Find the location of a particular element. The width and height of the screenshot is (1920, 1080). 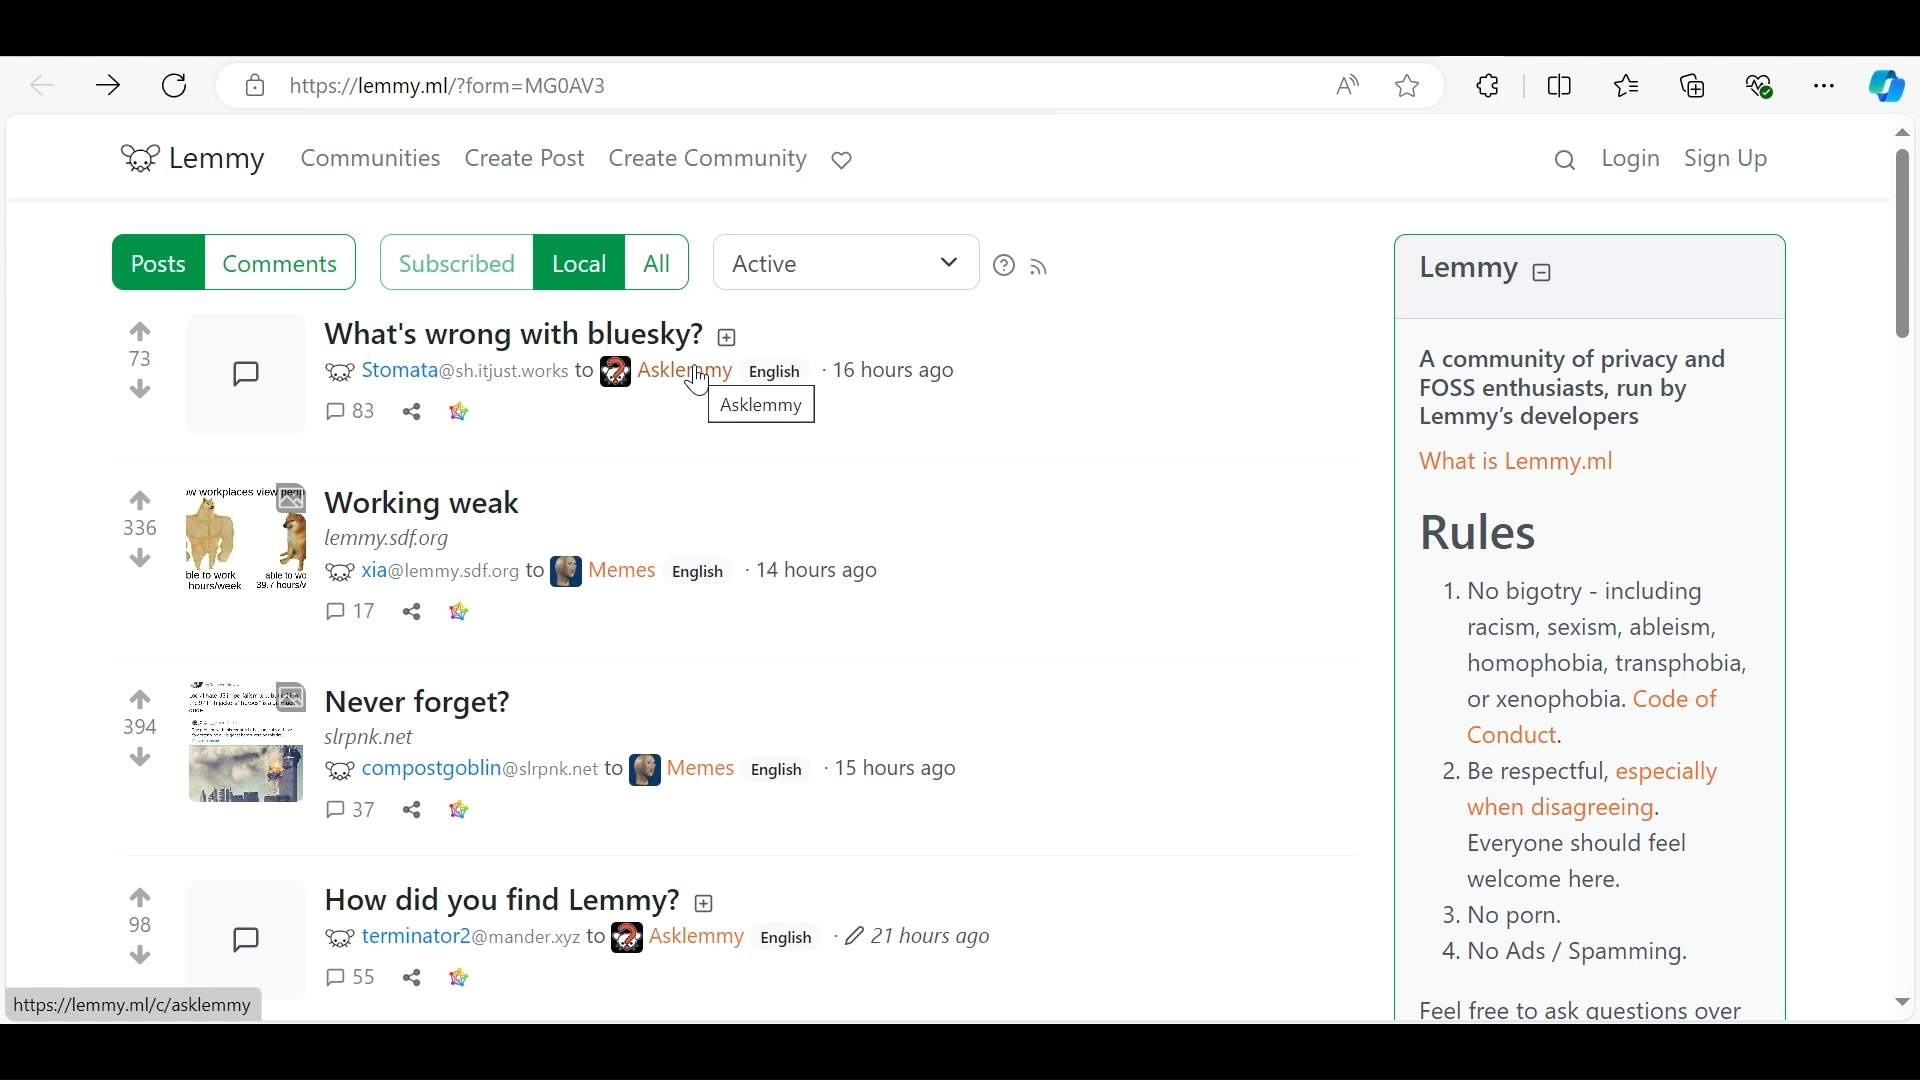

Add this page to favorites is located at coordinates (1408, 86).